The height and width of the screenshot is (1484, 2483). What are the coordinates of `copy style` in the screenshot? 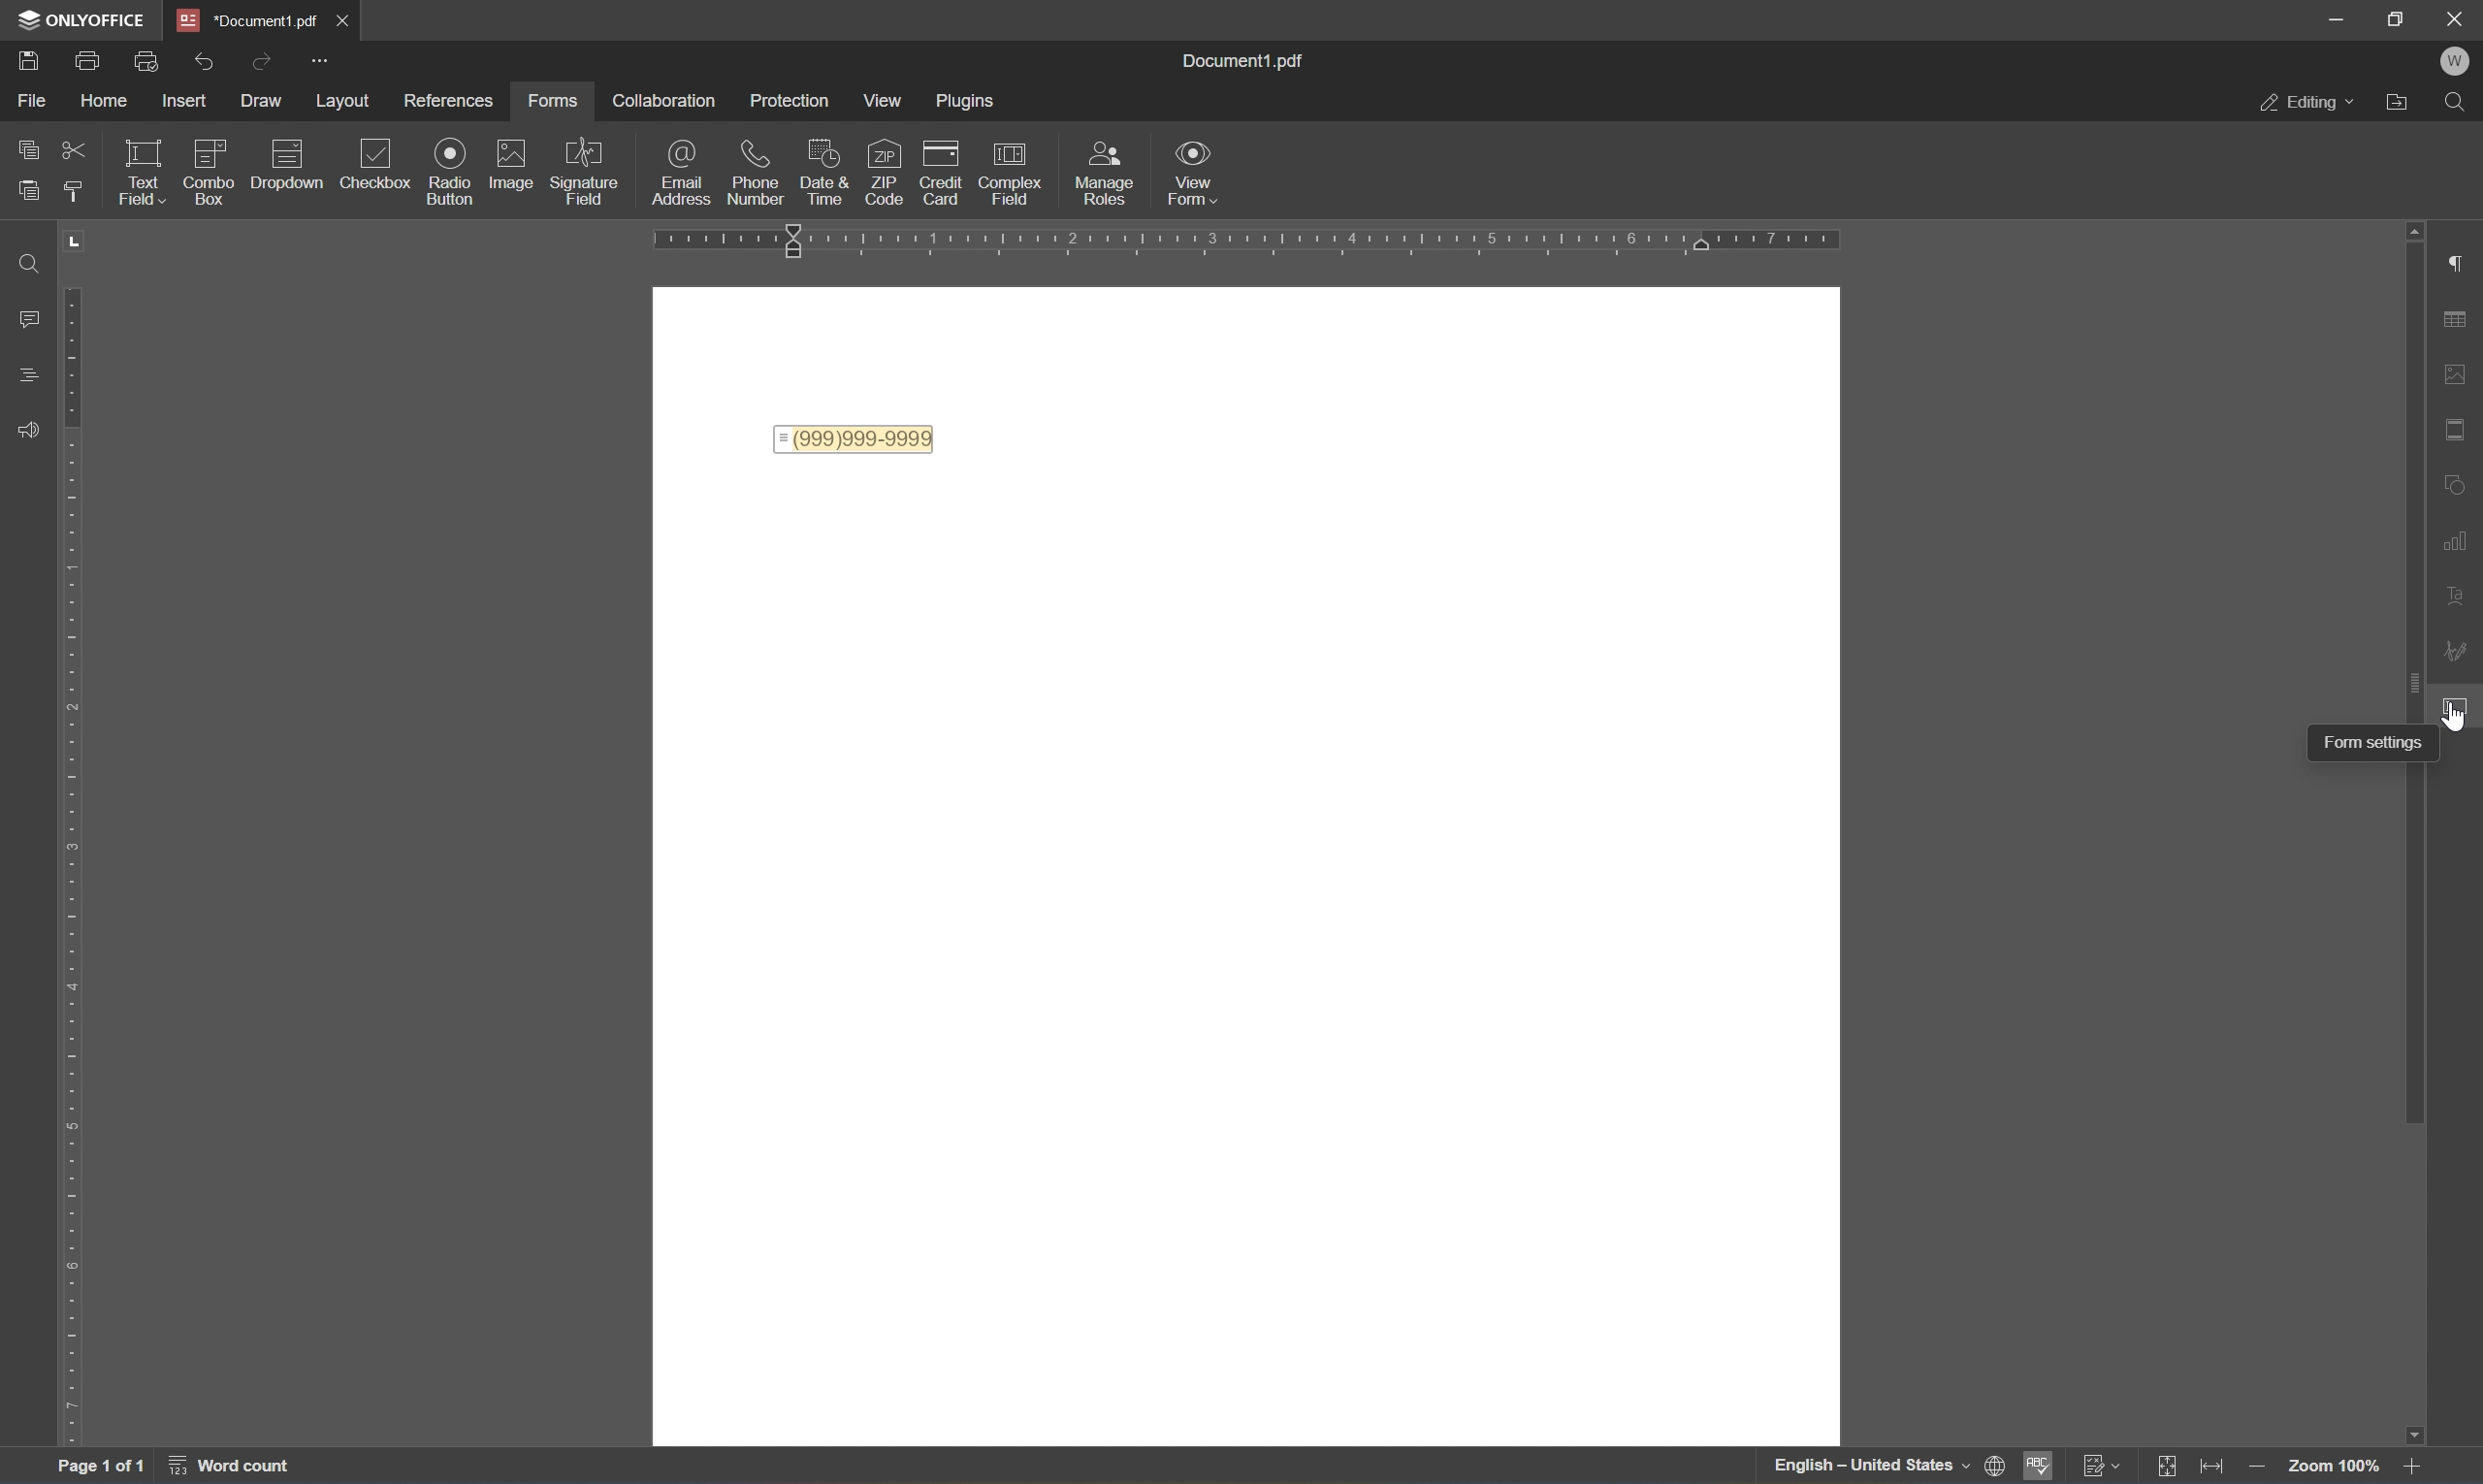 It's located at (76, 188).